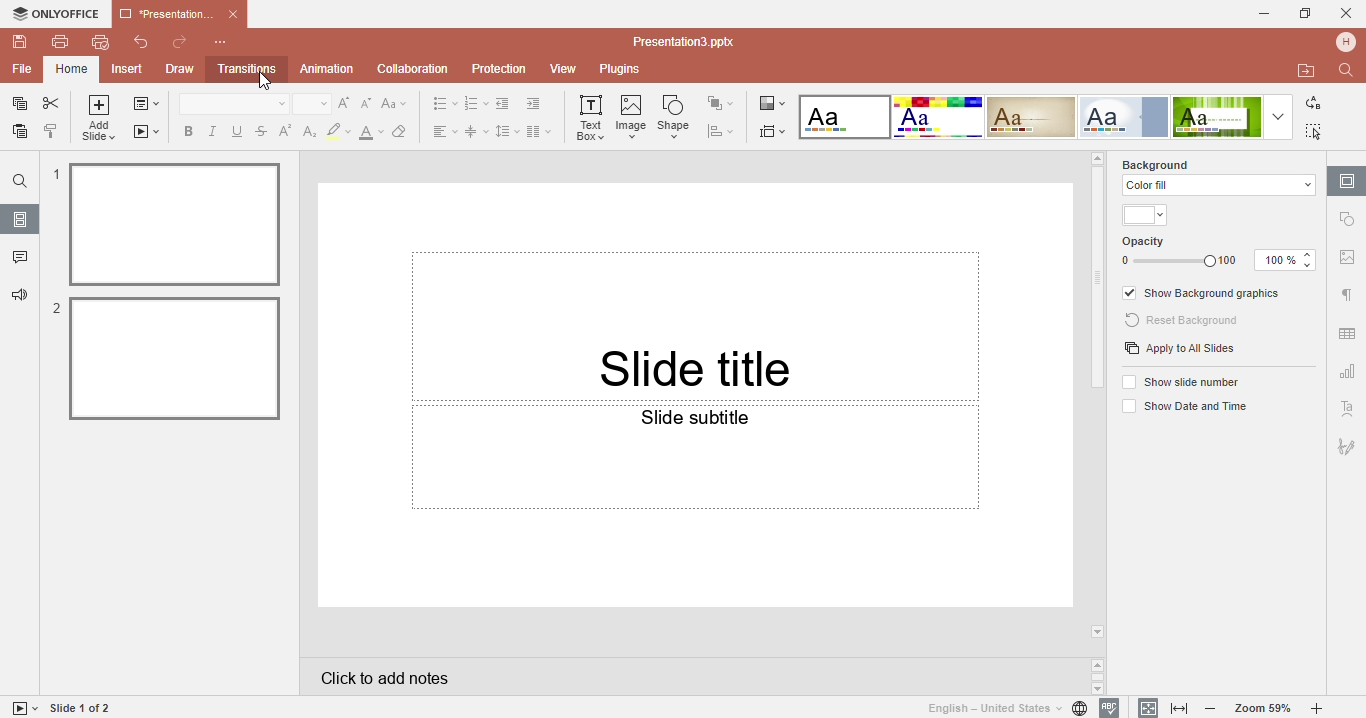 The image size is (1366, 718). I want to click on Slide tittle, so click(697, 293).